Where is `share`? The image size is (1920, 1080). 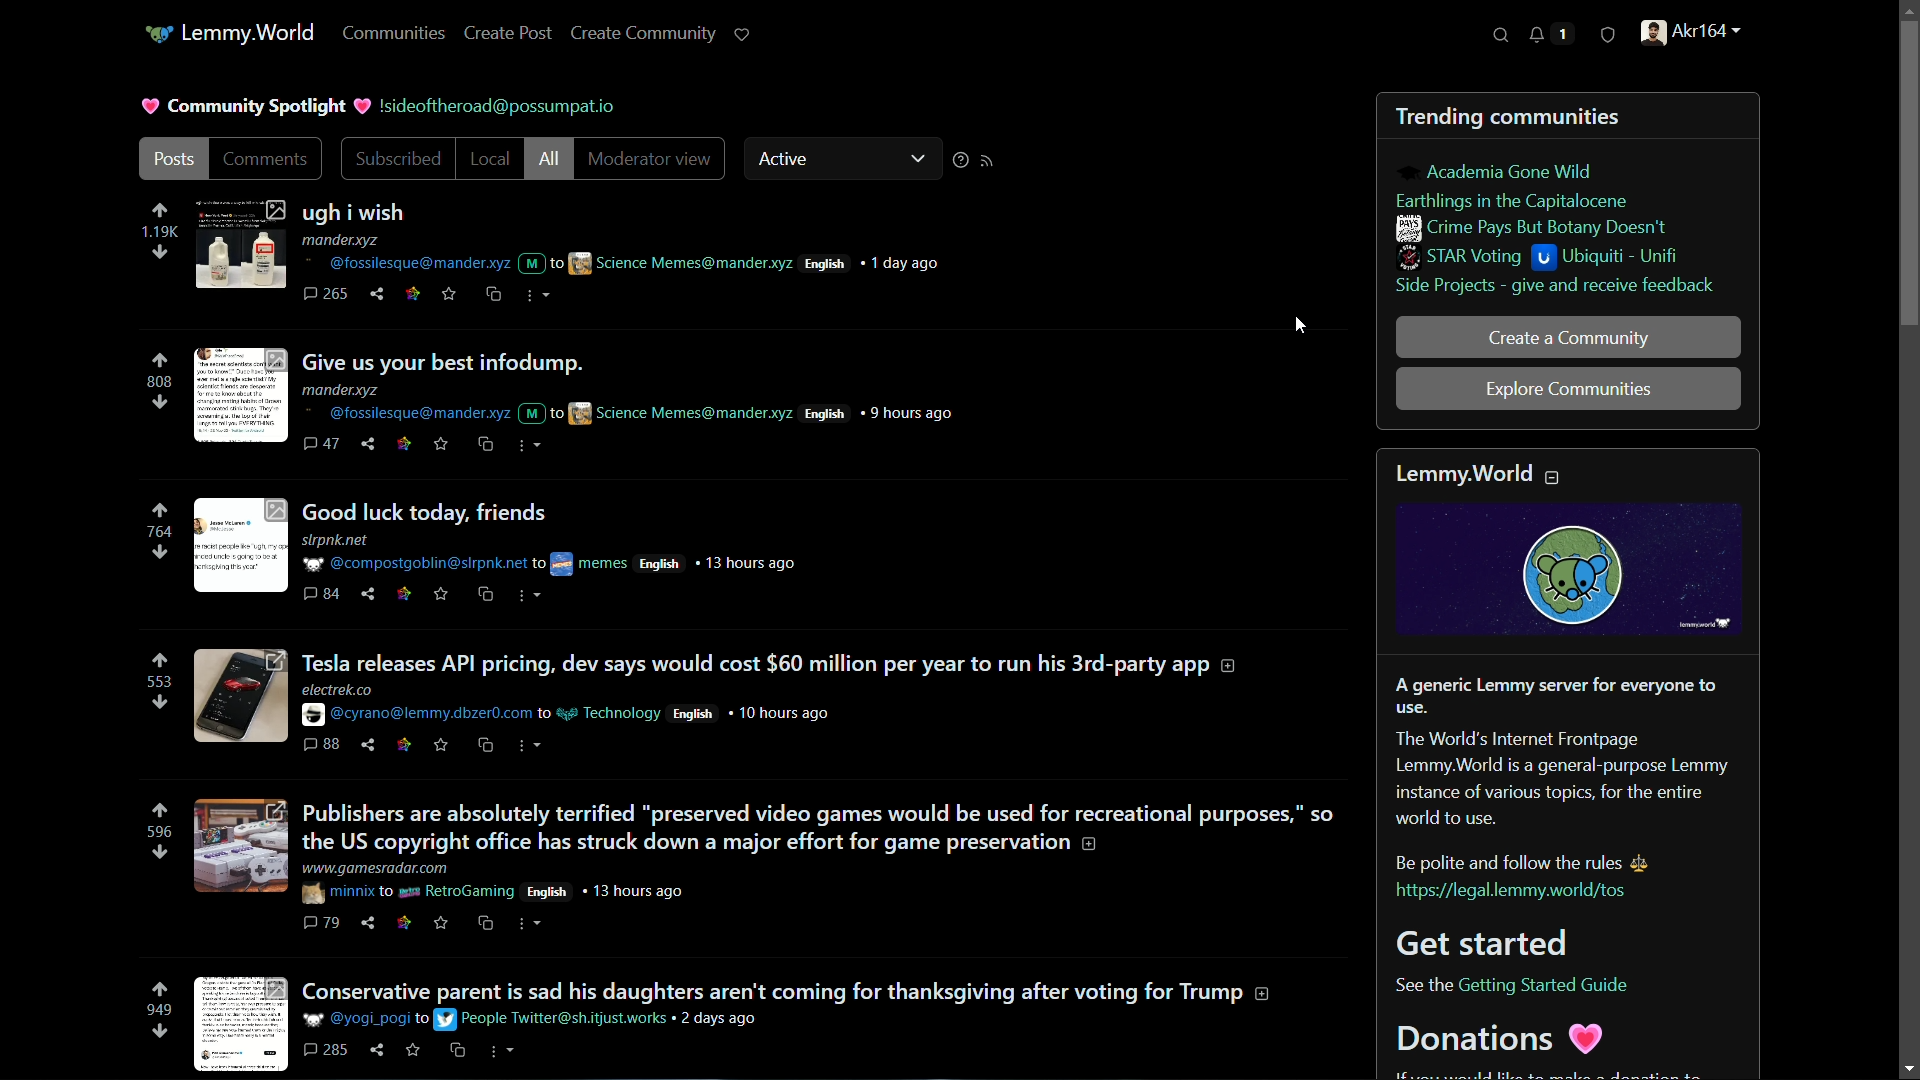 share is located at coordinates (370, 446).